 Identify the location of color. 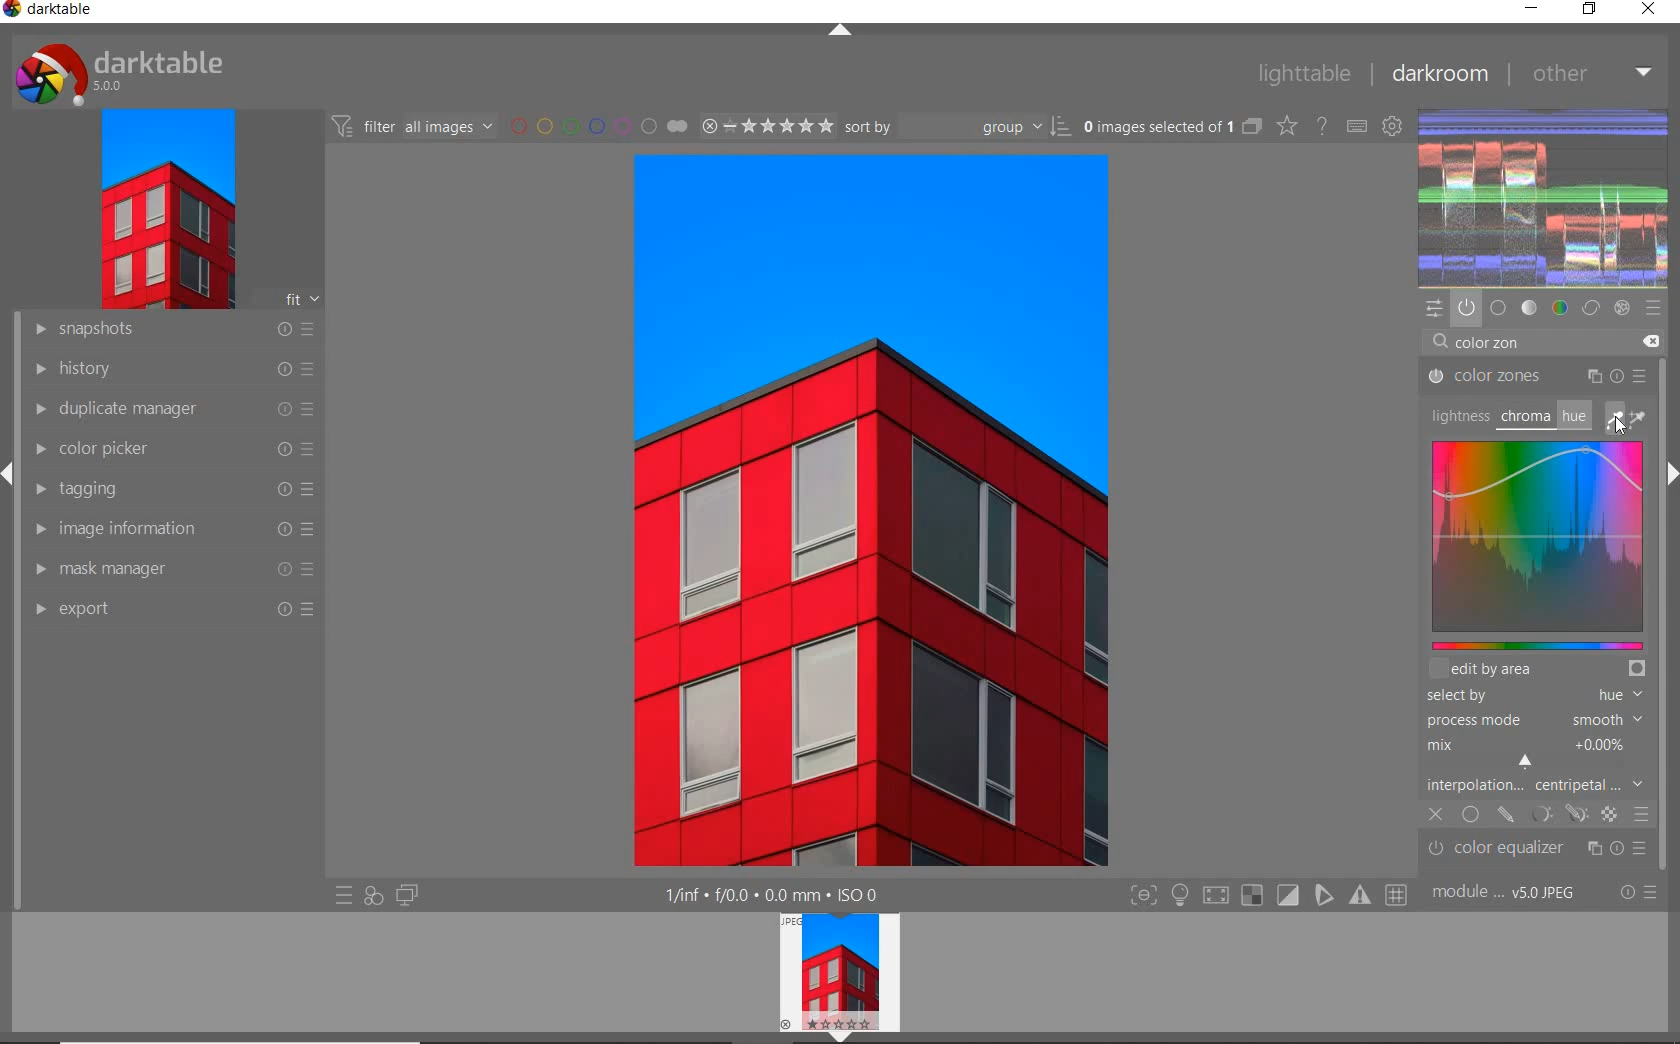
(1559, 308).